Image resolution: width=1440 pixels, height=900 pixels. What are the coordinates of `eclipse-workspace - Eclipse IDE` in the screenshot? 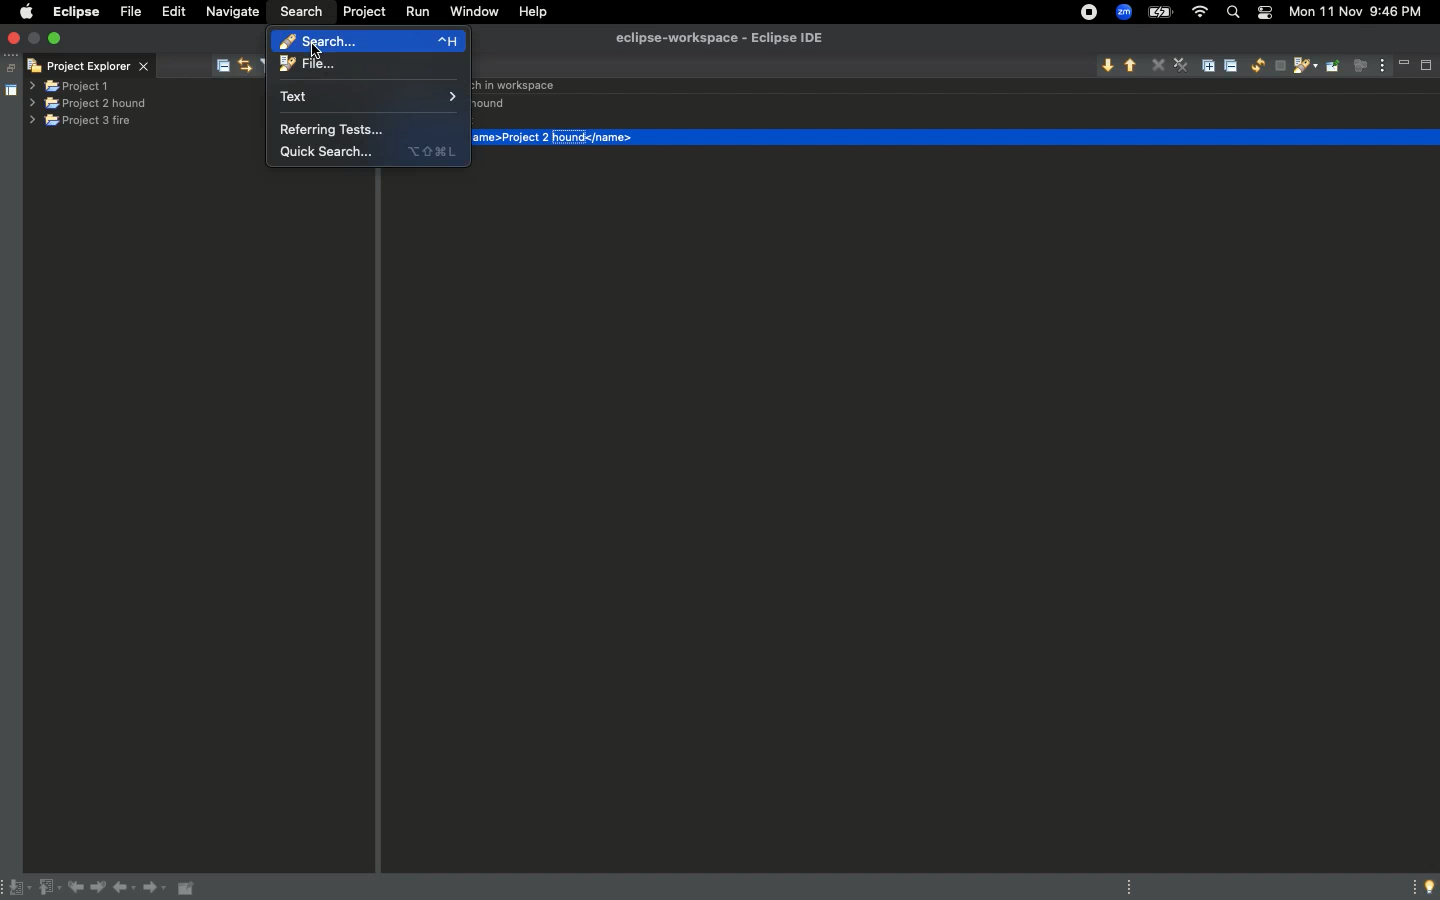 It's located at (720, 37).